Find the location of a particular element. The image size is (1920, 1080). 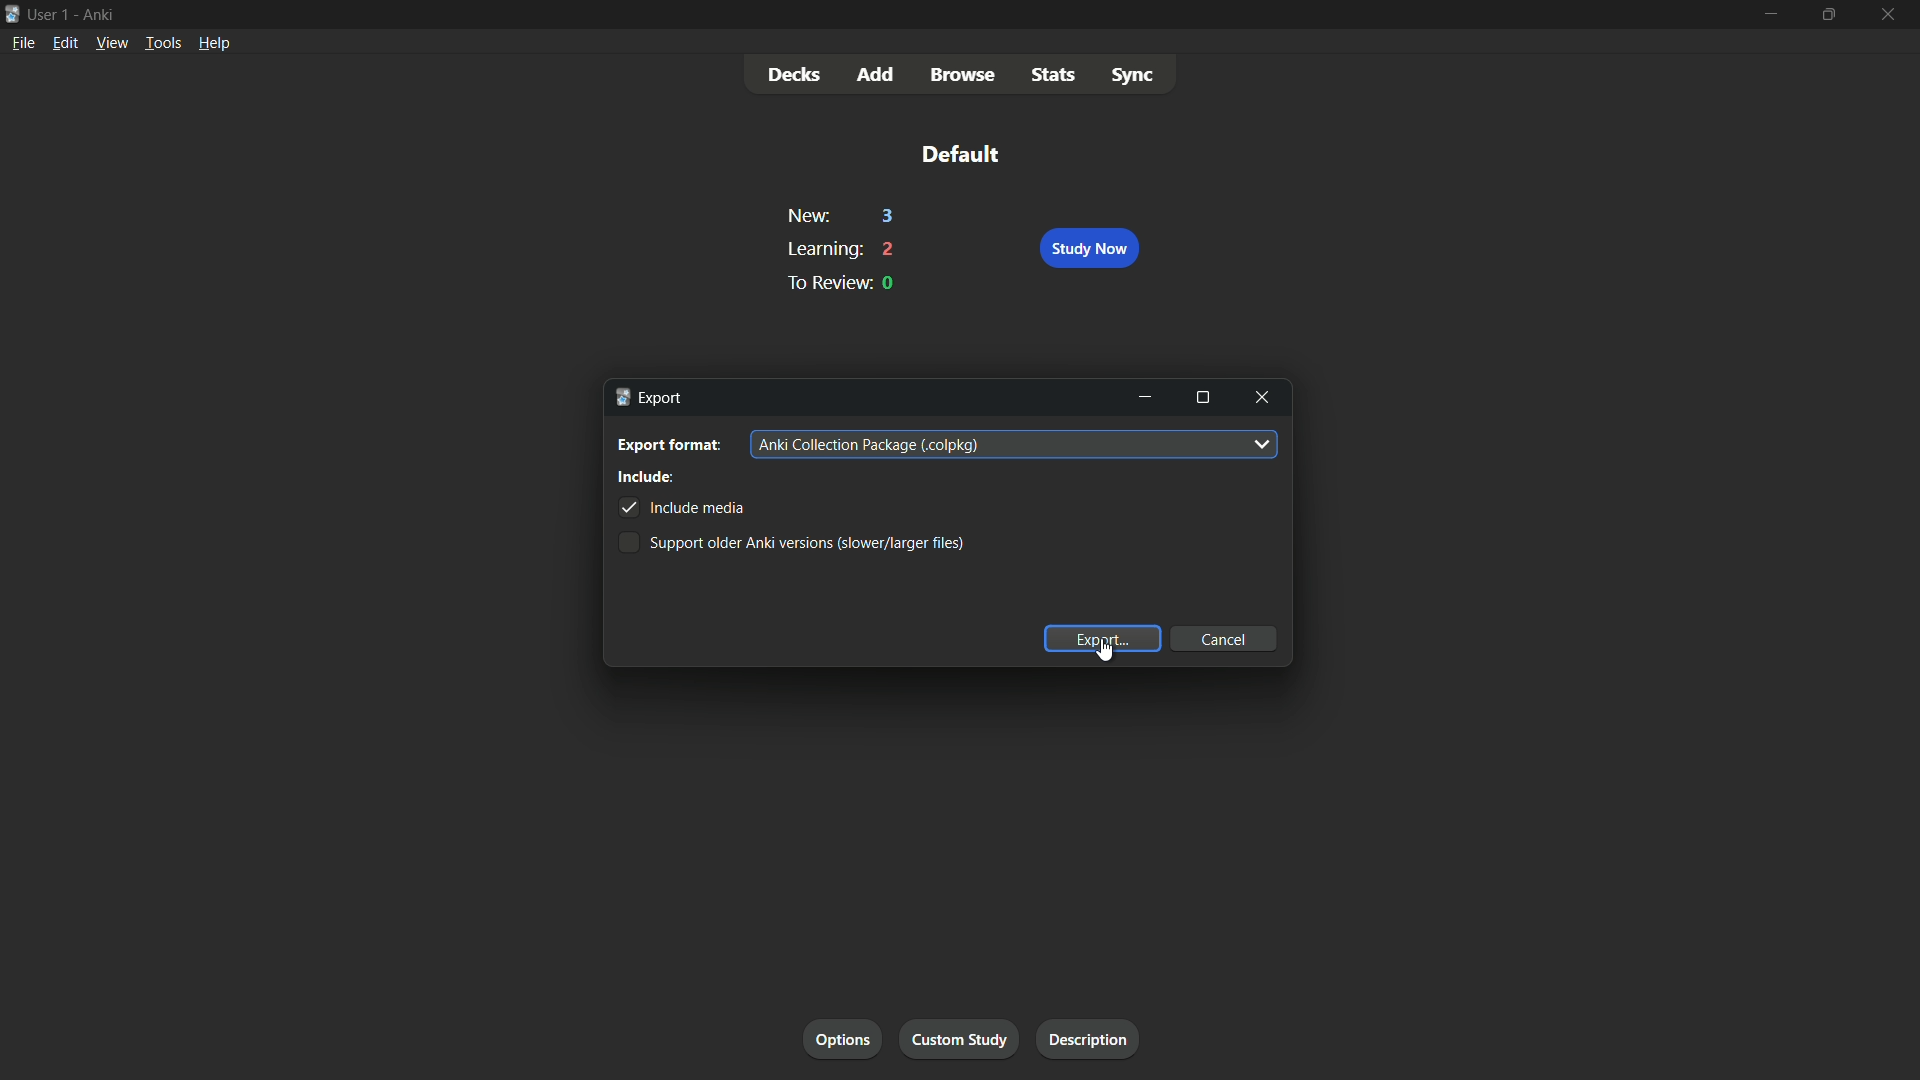

app icon is located at coordinates (12, 15).